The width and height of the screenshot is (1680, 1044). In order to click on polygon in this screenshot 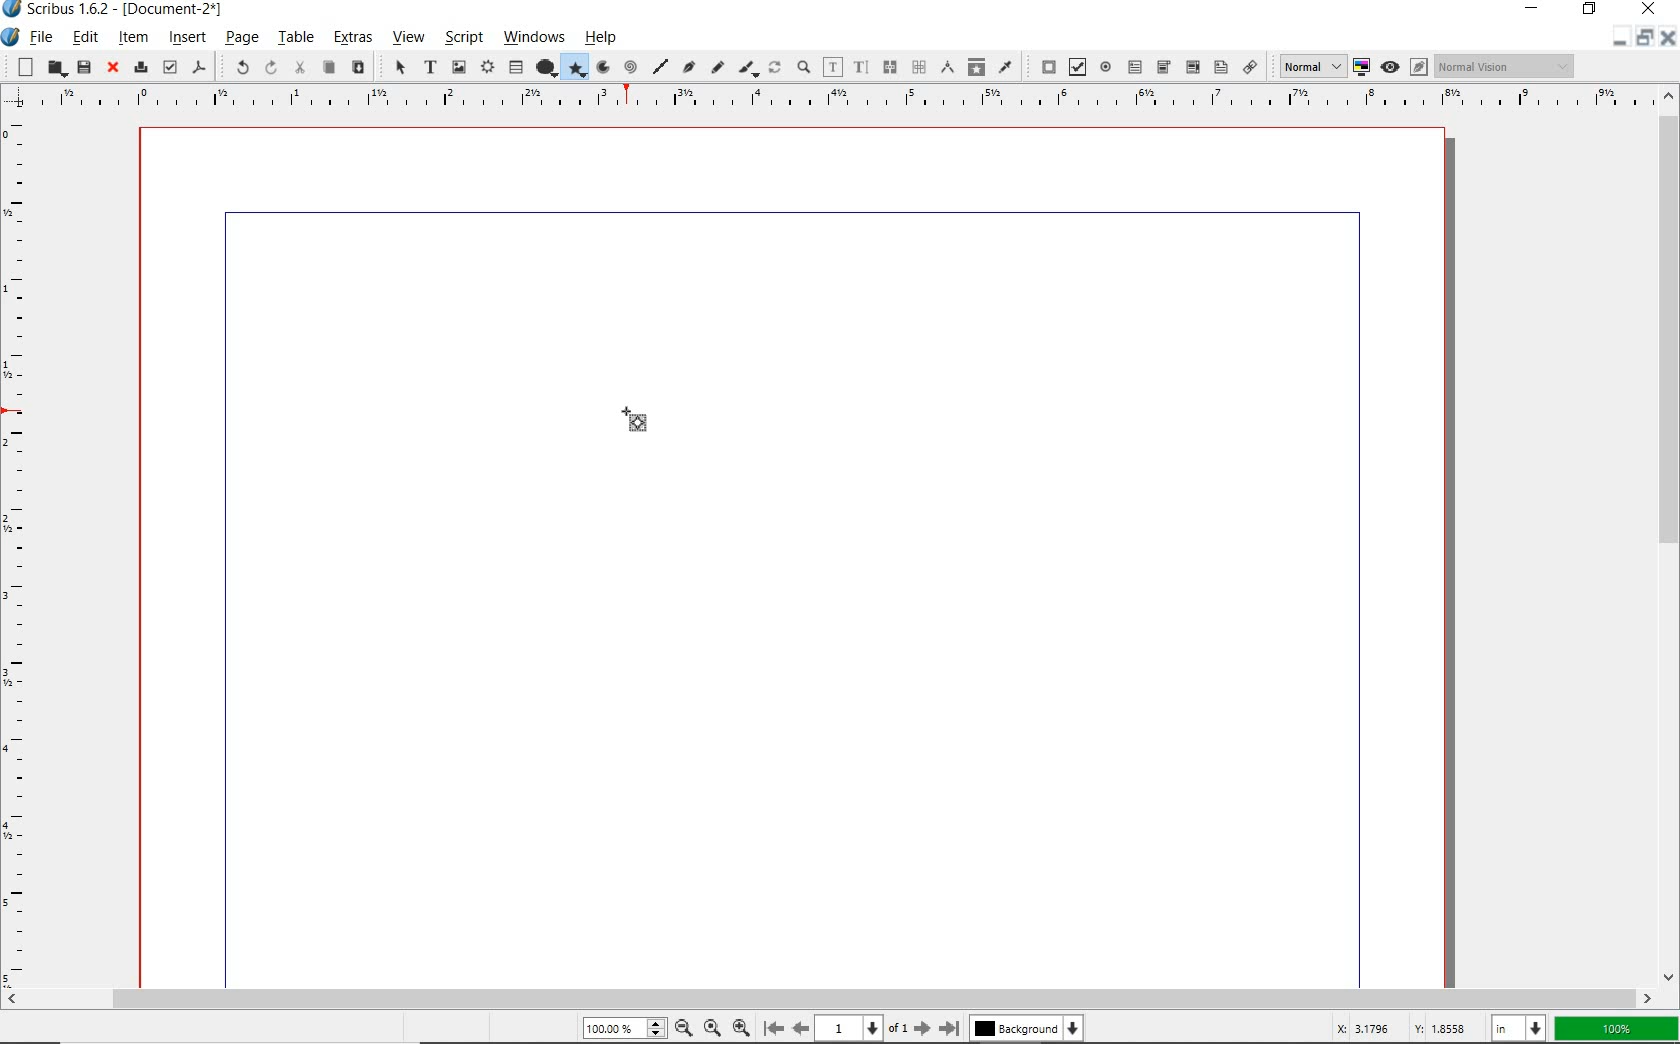, I will do `click(579, 68)`.